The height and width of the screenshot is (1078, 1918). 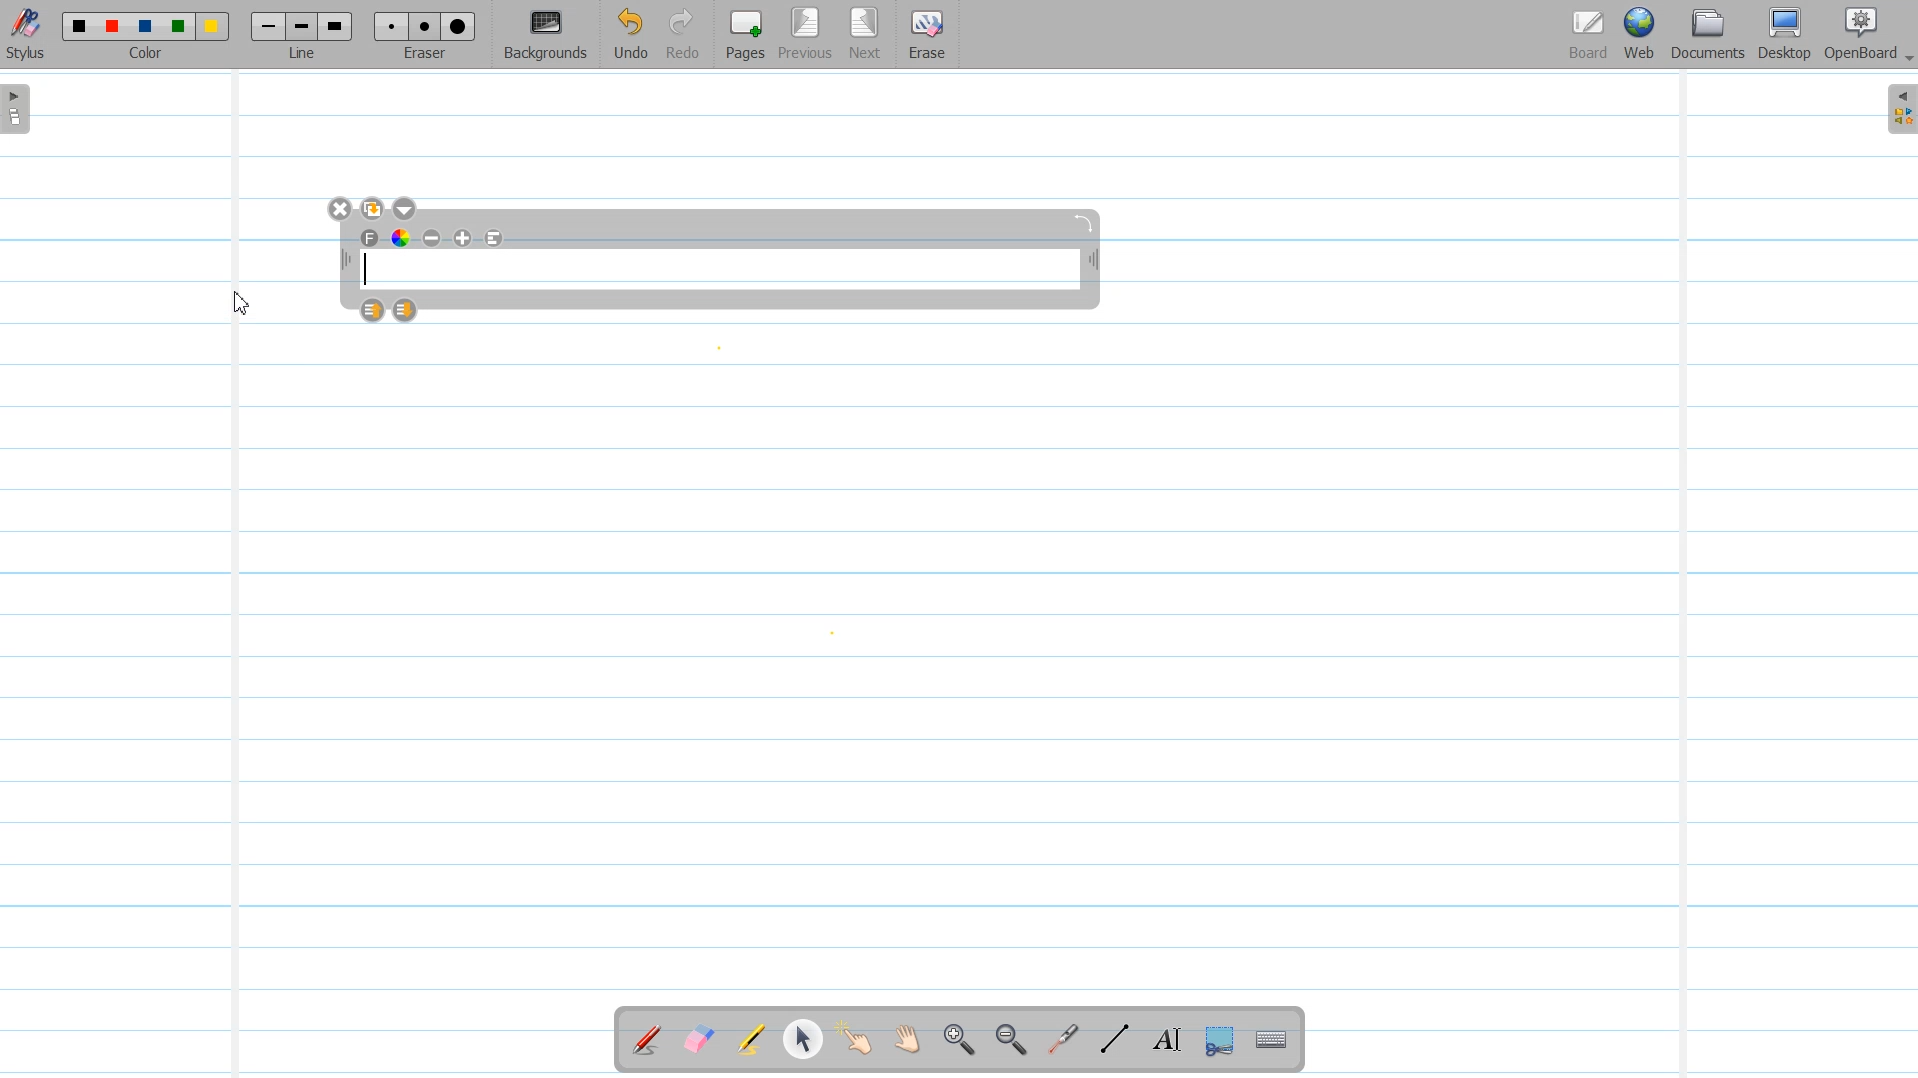 What do you see at coordinates (433, 238) in the screenshot?
I see `Minimize text size` at bounding box center [433, 238].